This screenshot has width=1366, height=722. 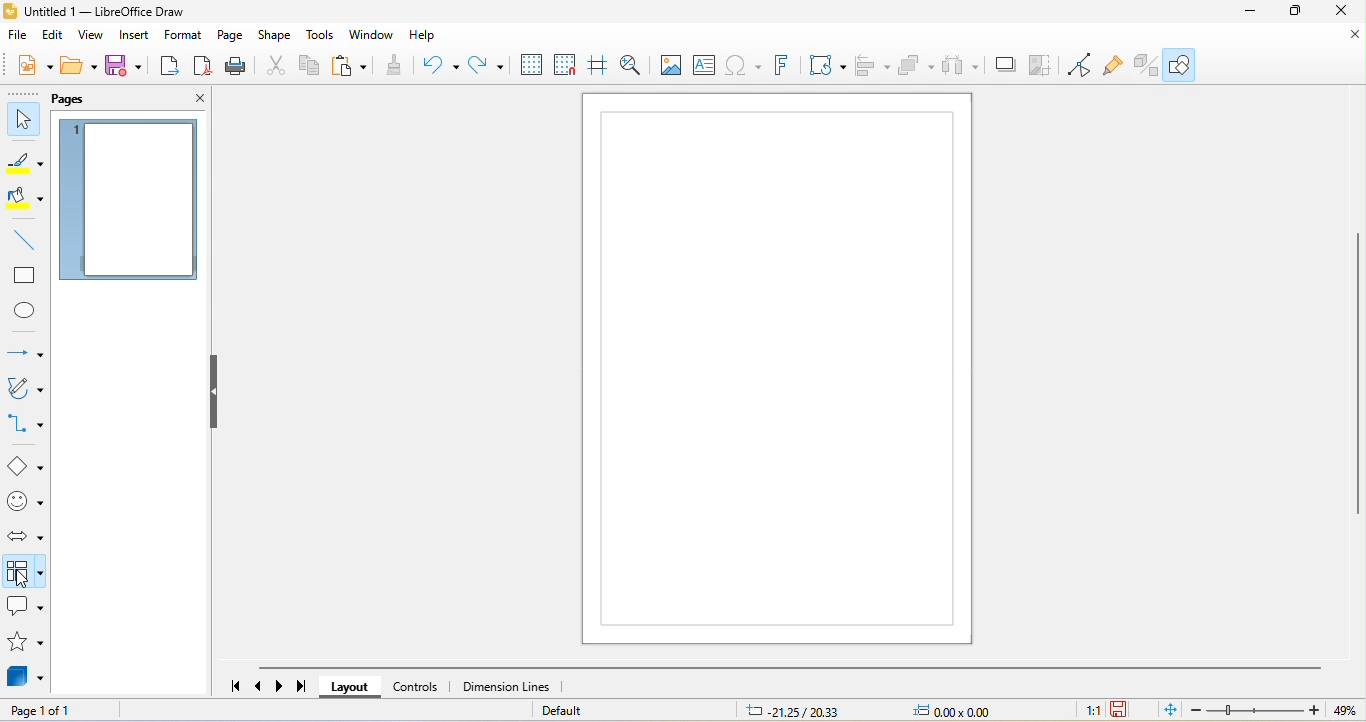 I want to click on curve and polygons, so click(x=24, y=390).